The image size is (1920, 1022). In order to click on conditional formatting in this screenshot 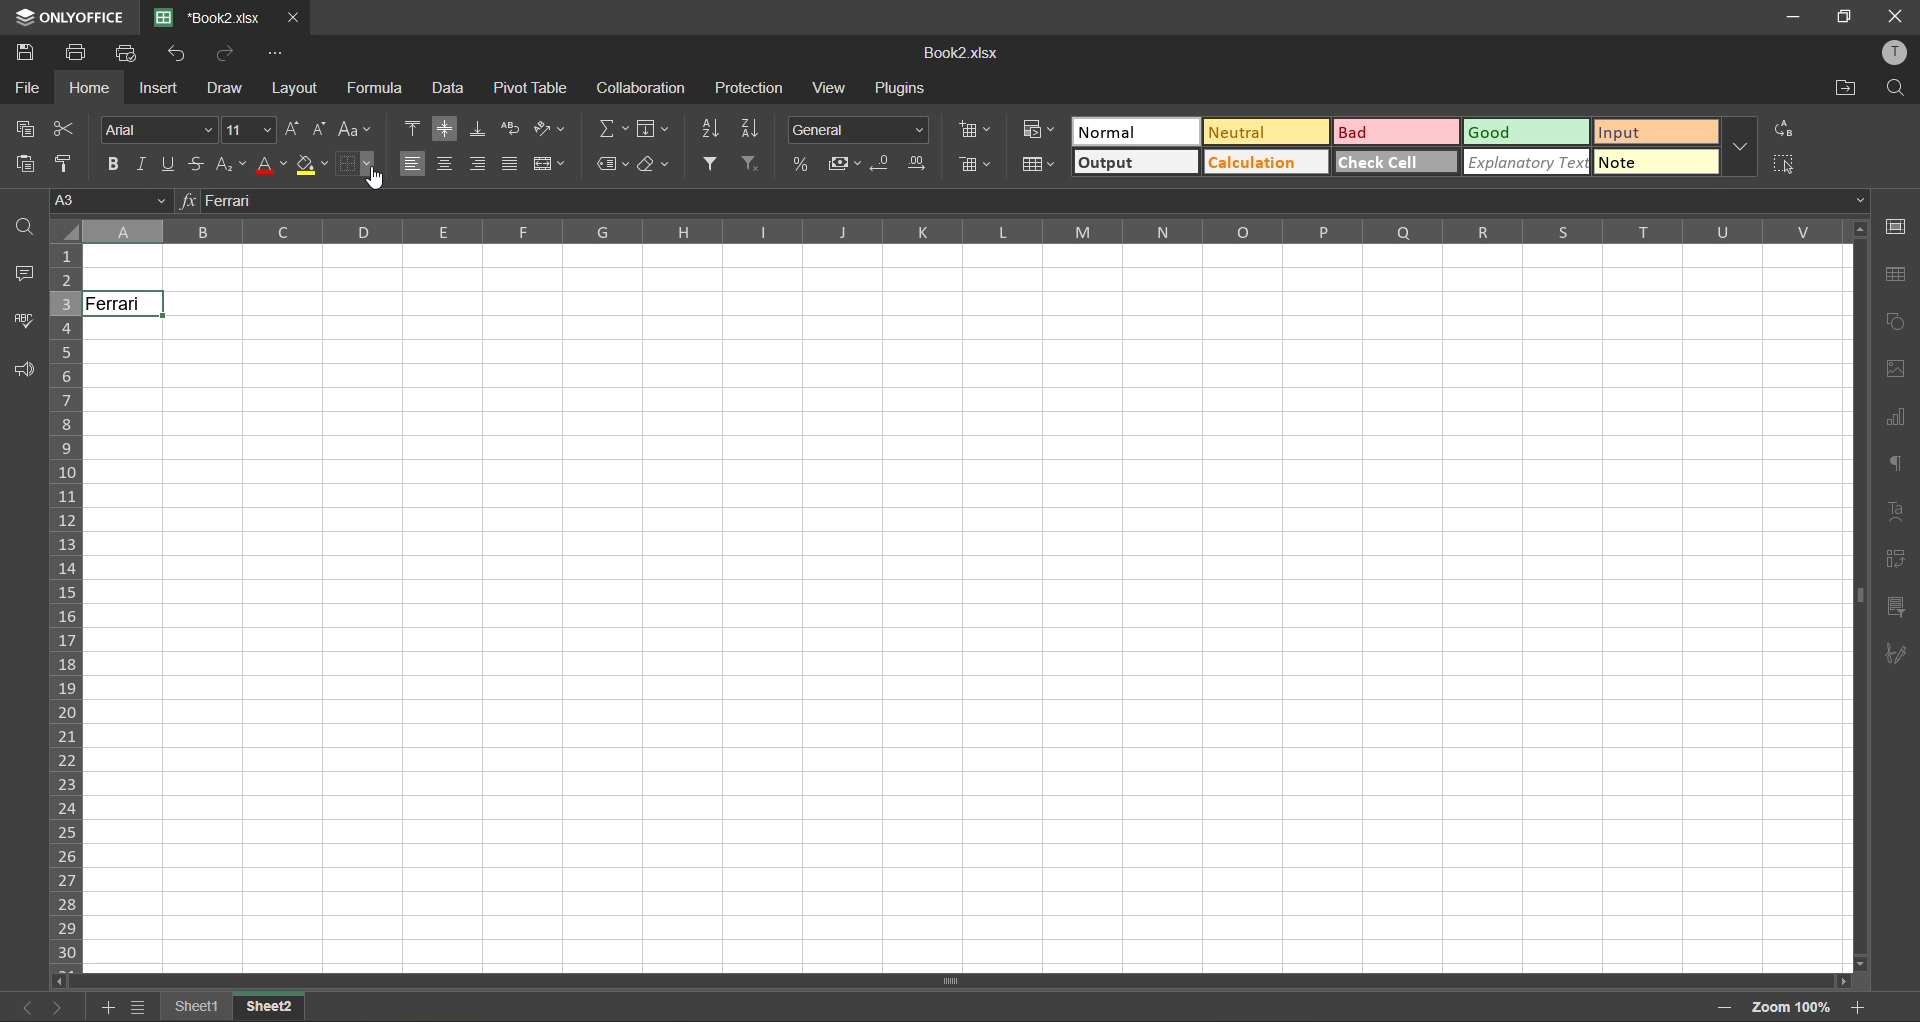, I will do `click(1039, 131)`.